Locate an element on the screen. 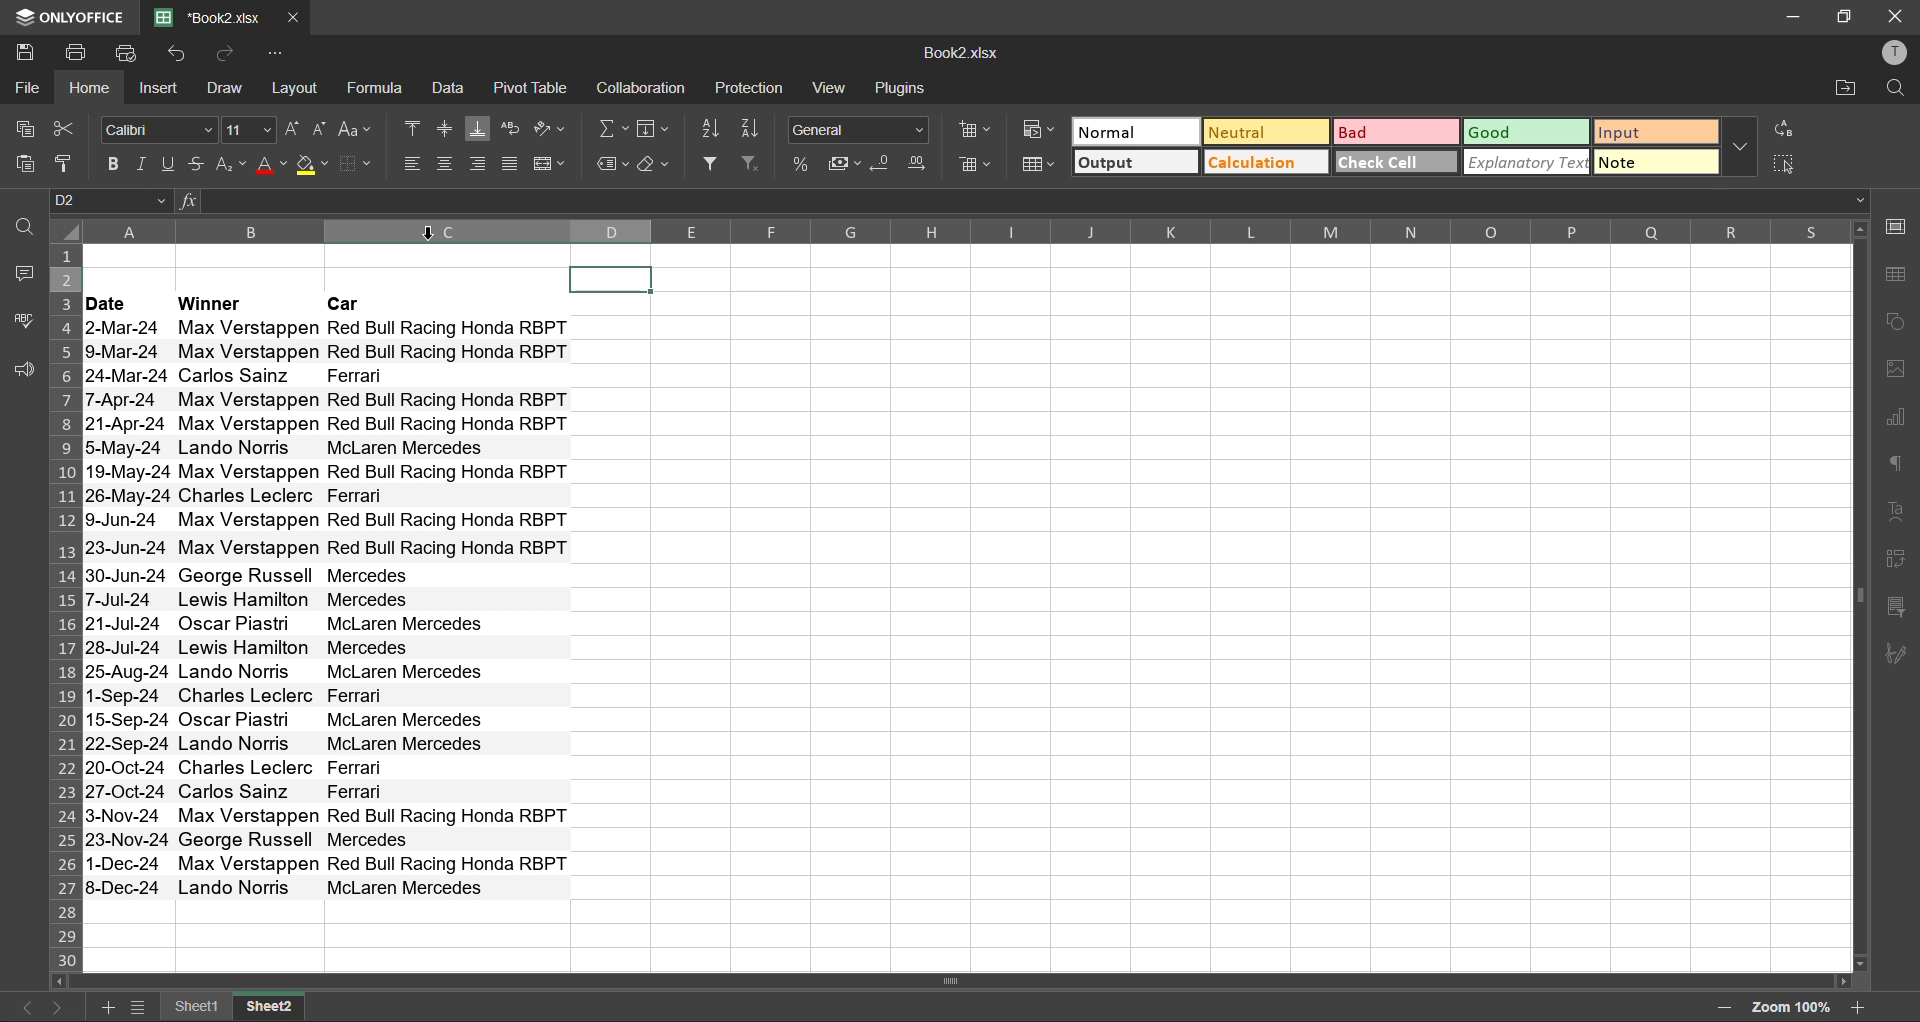 The height and width of the screenshot is (1022, 1920). normal is located at coordinates (1136, 131).